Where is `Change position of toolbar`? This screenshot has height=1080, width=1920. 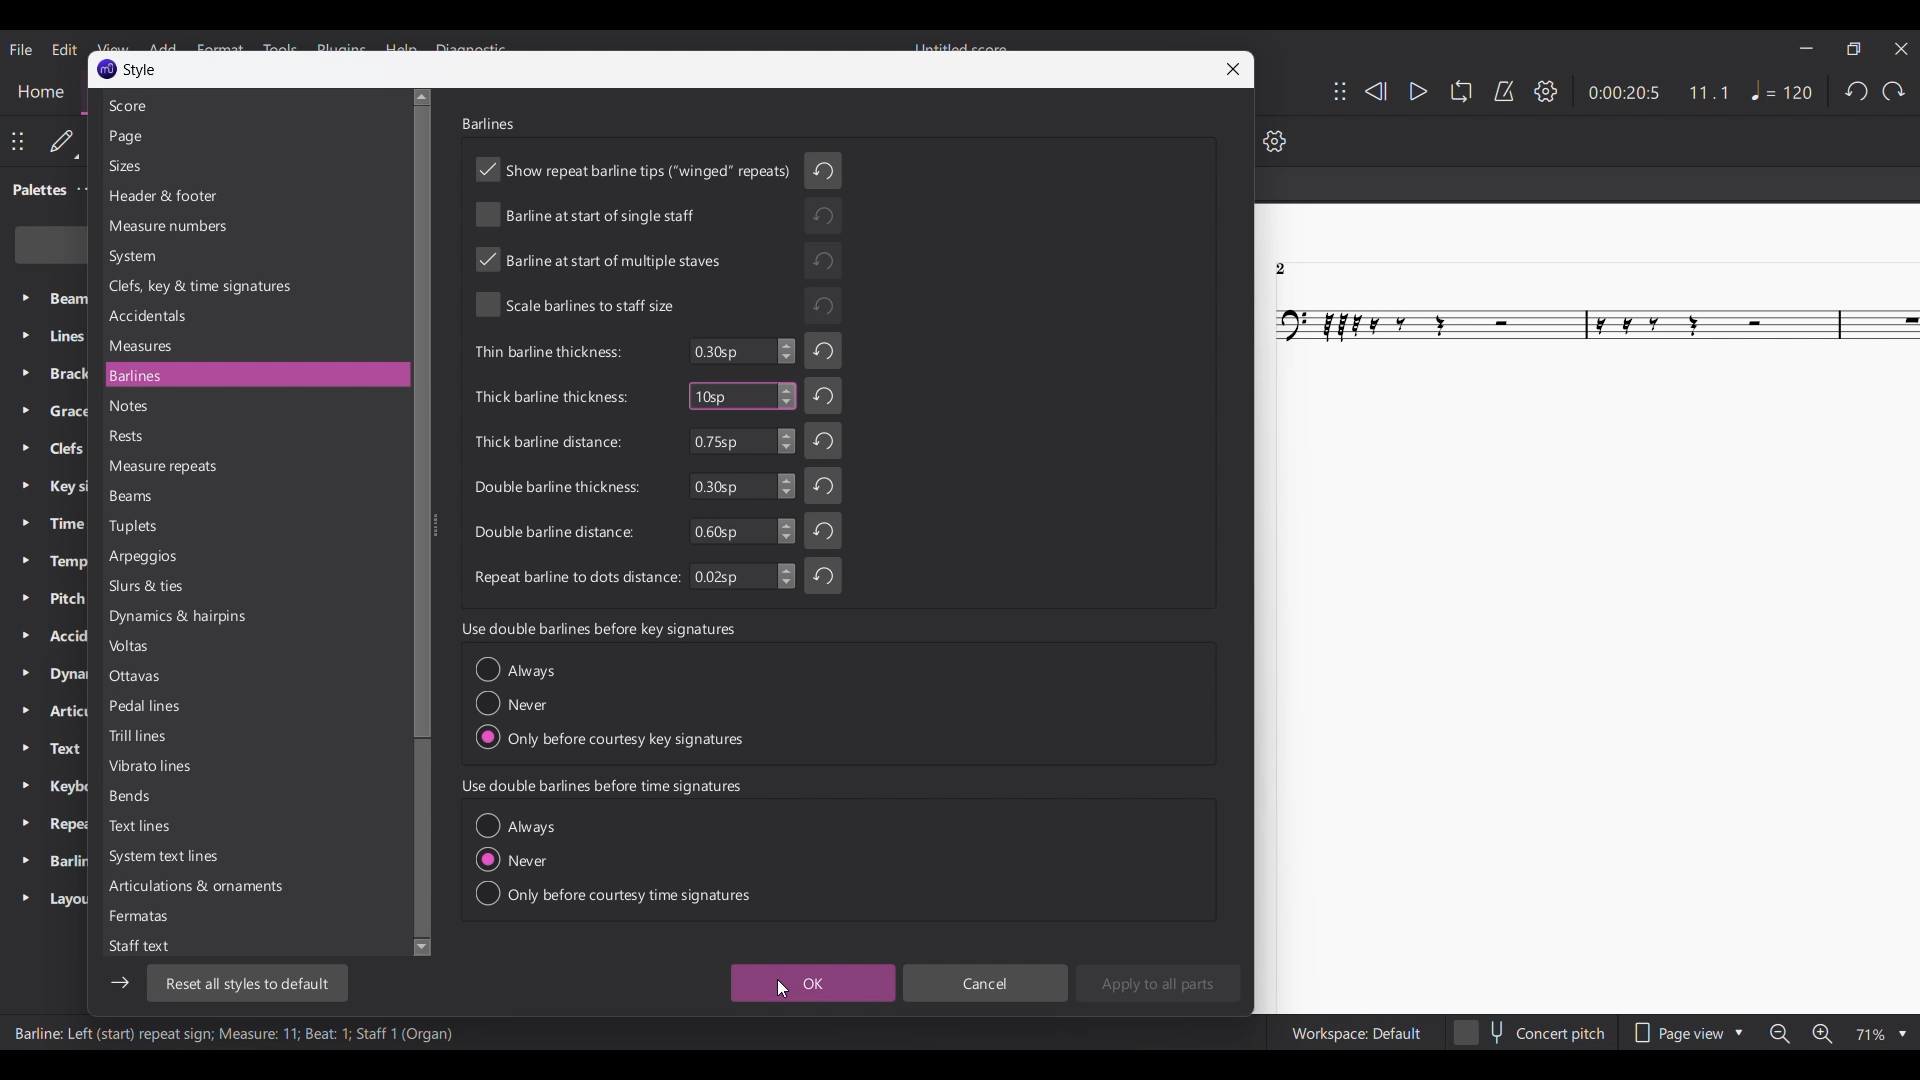
Change position of toolbar is located at coordinates (1340, 91).